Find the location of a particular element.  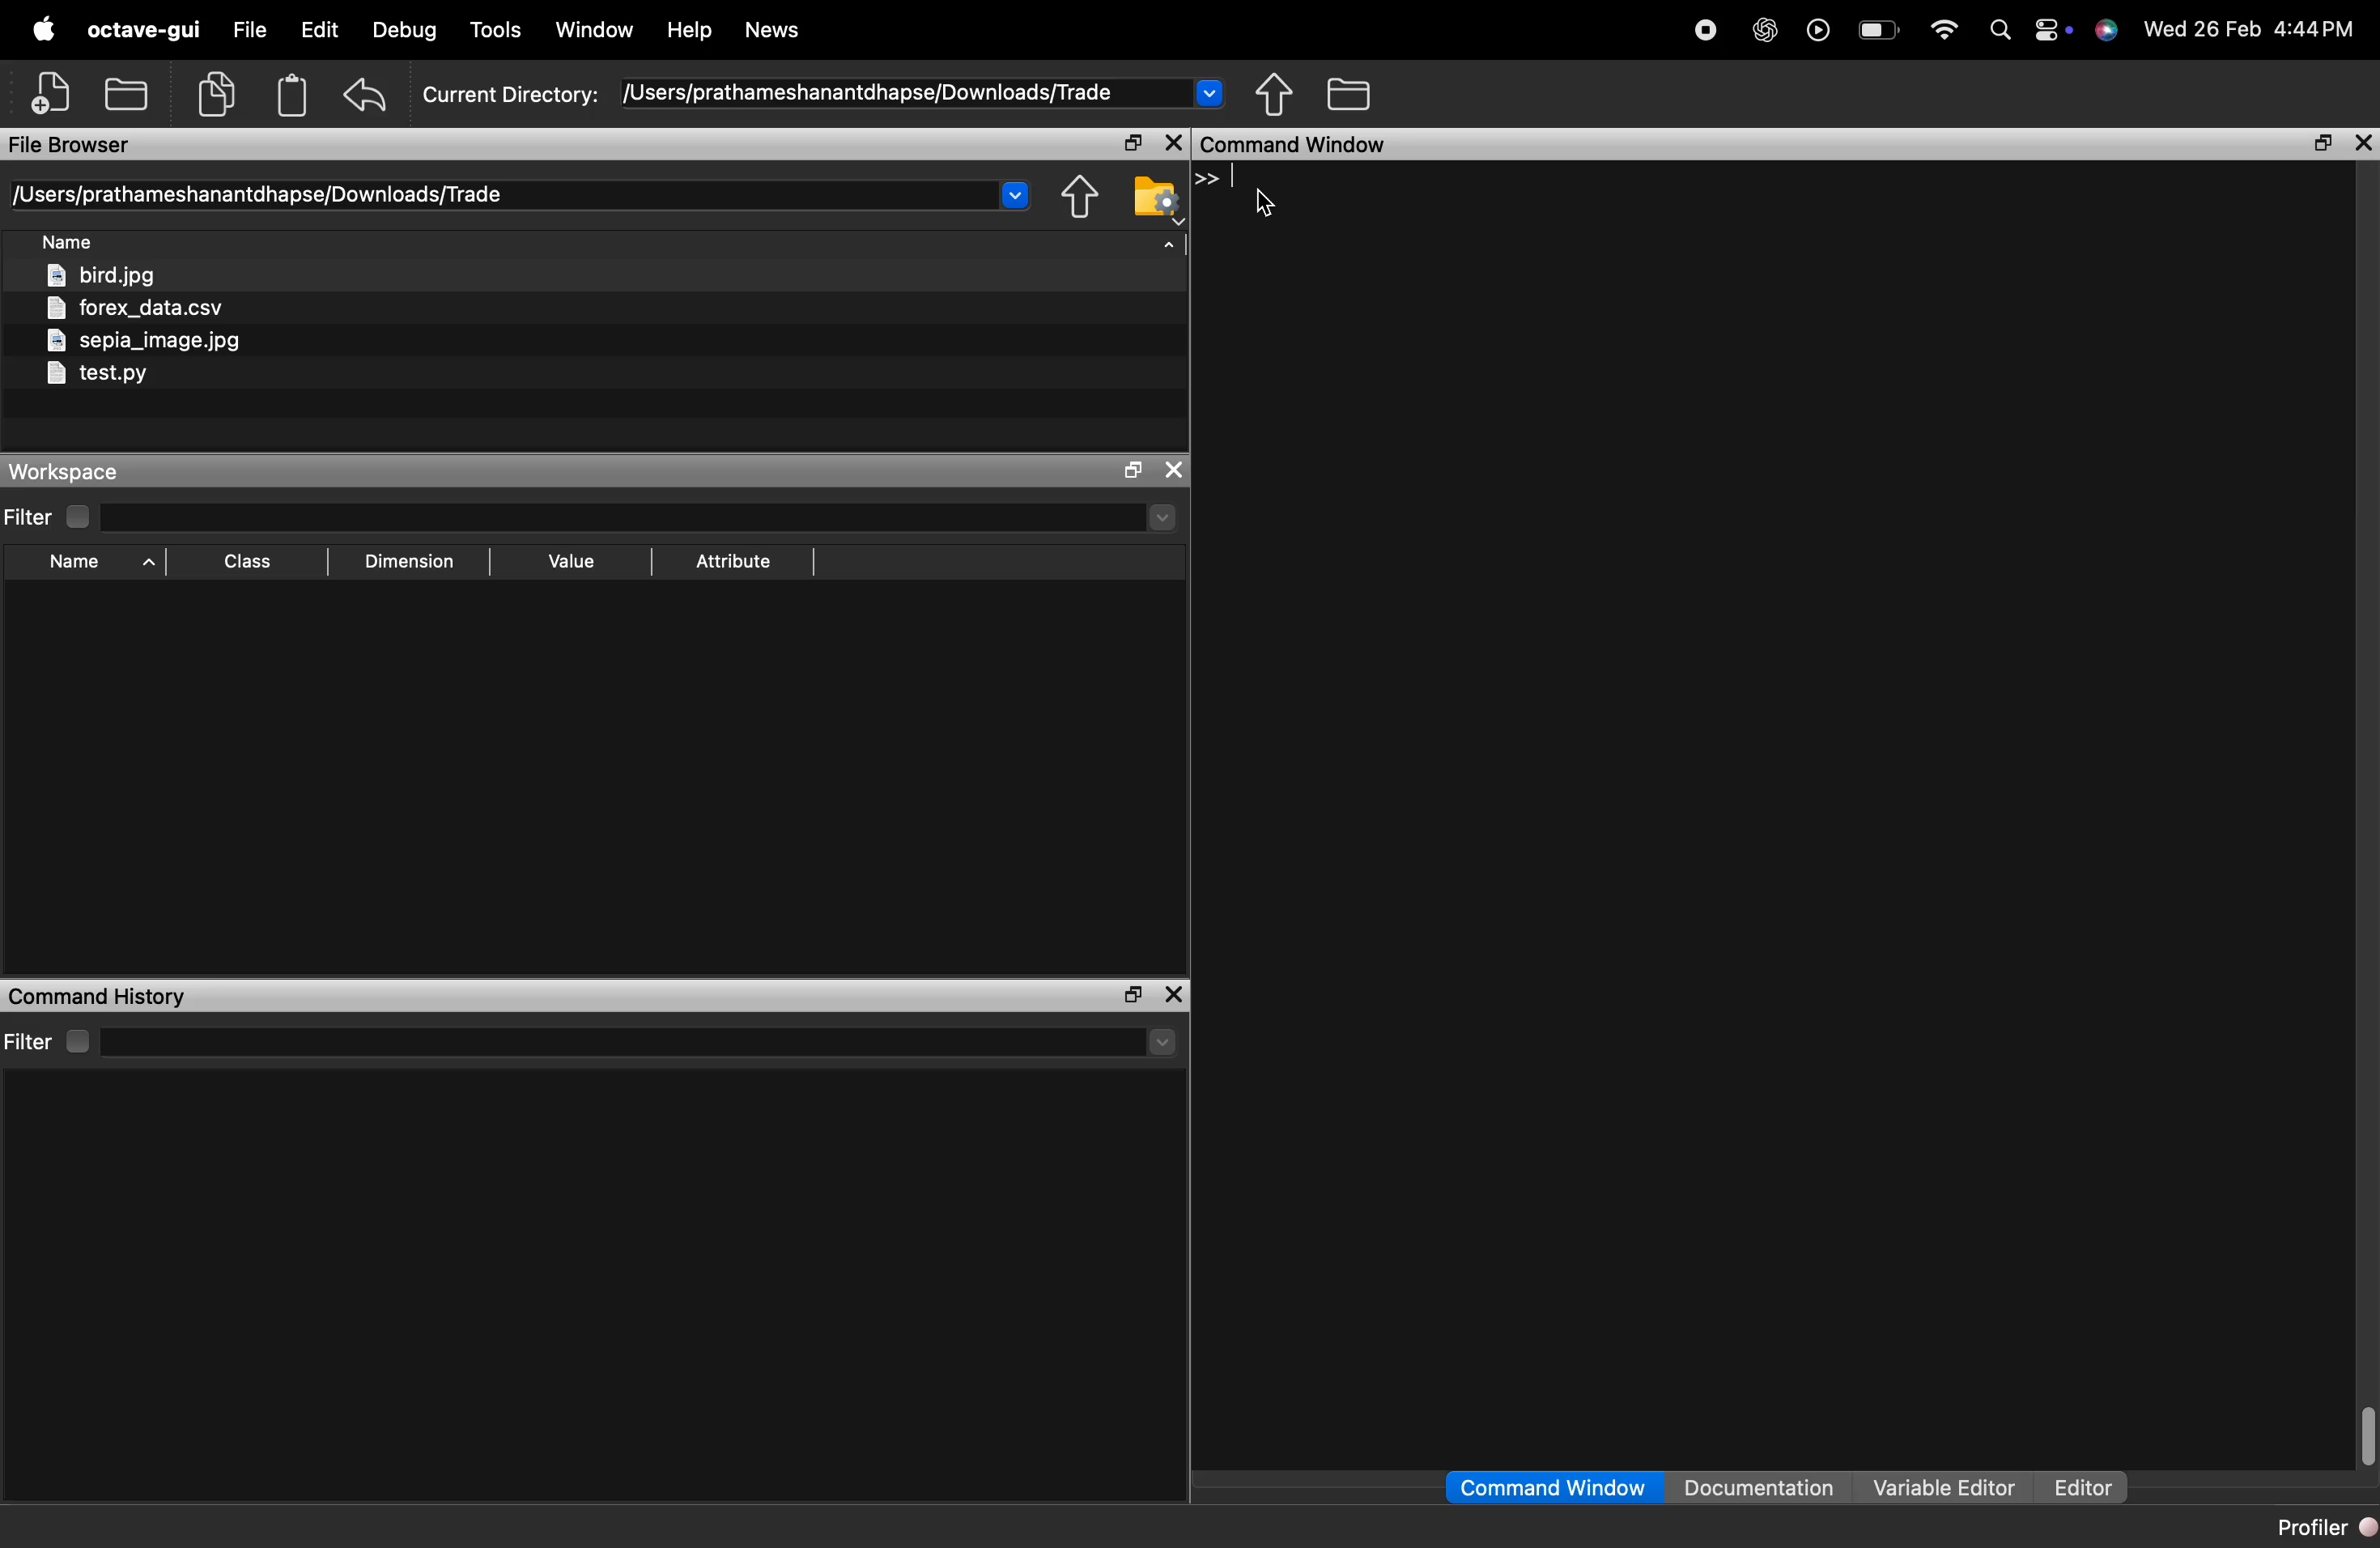

[Users/prathameshanantdhapse/Downloads/Trade is located at coordinates (262, 194).